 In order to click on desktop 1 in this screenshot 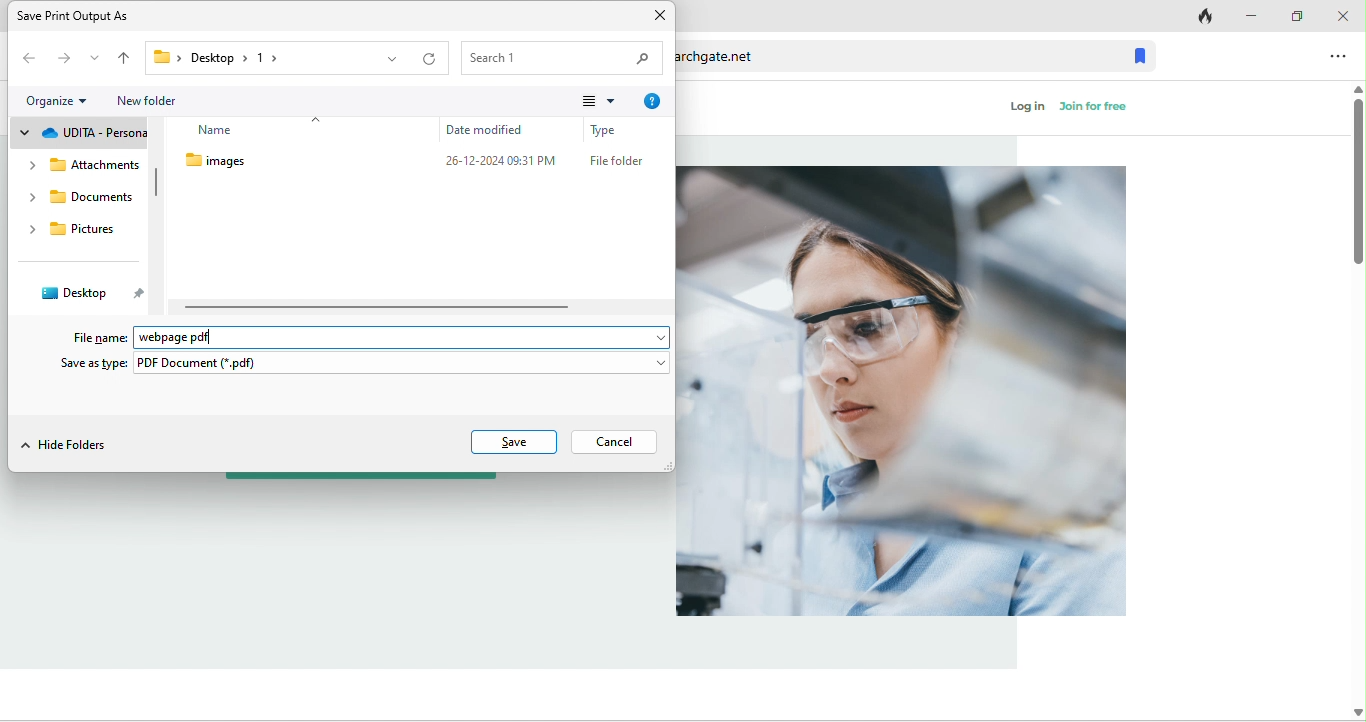, I will do `click(211, 57)`.